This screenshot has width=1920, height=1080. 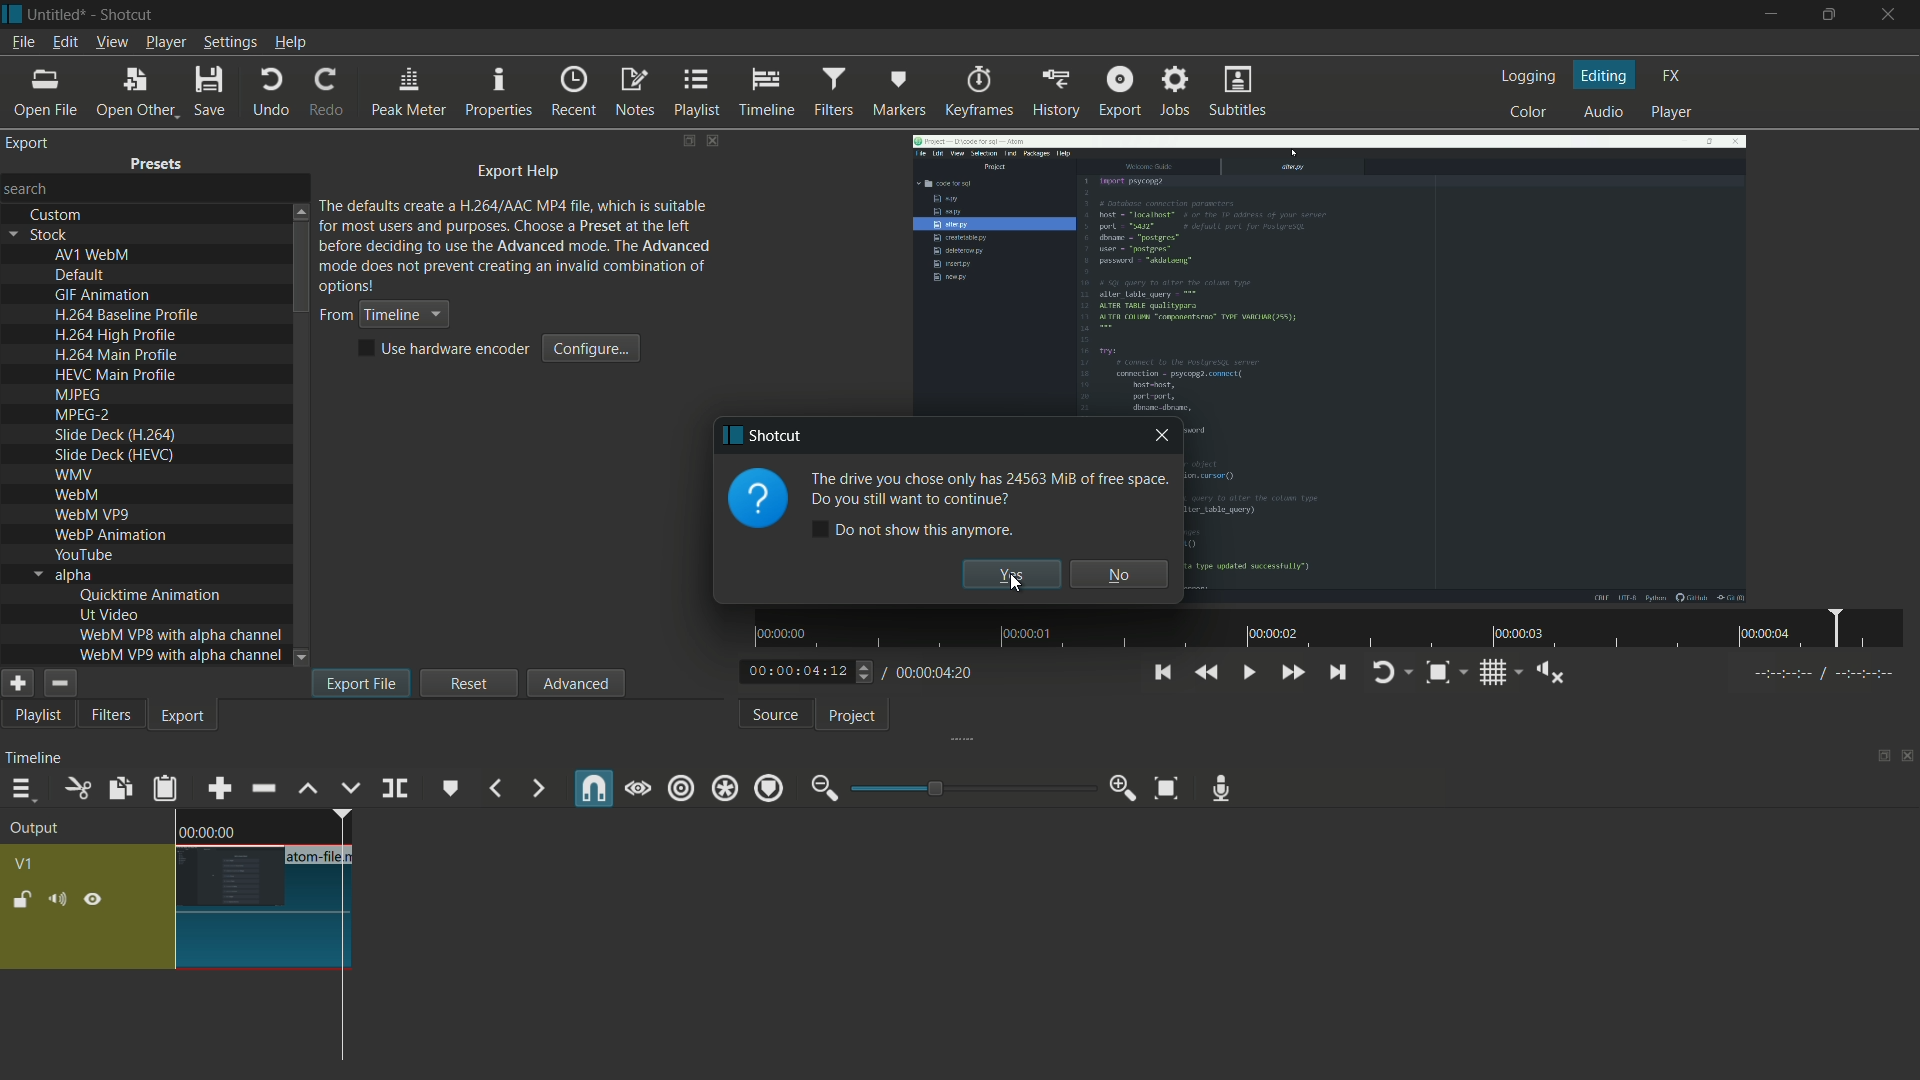 What do you see at coordinates (75, 396) in the screenshot?
I see `mjpeg` at bounding box center [75, 396].